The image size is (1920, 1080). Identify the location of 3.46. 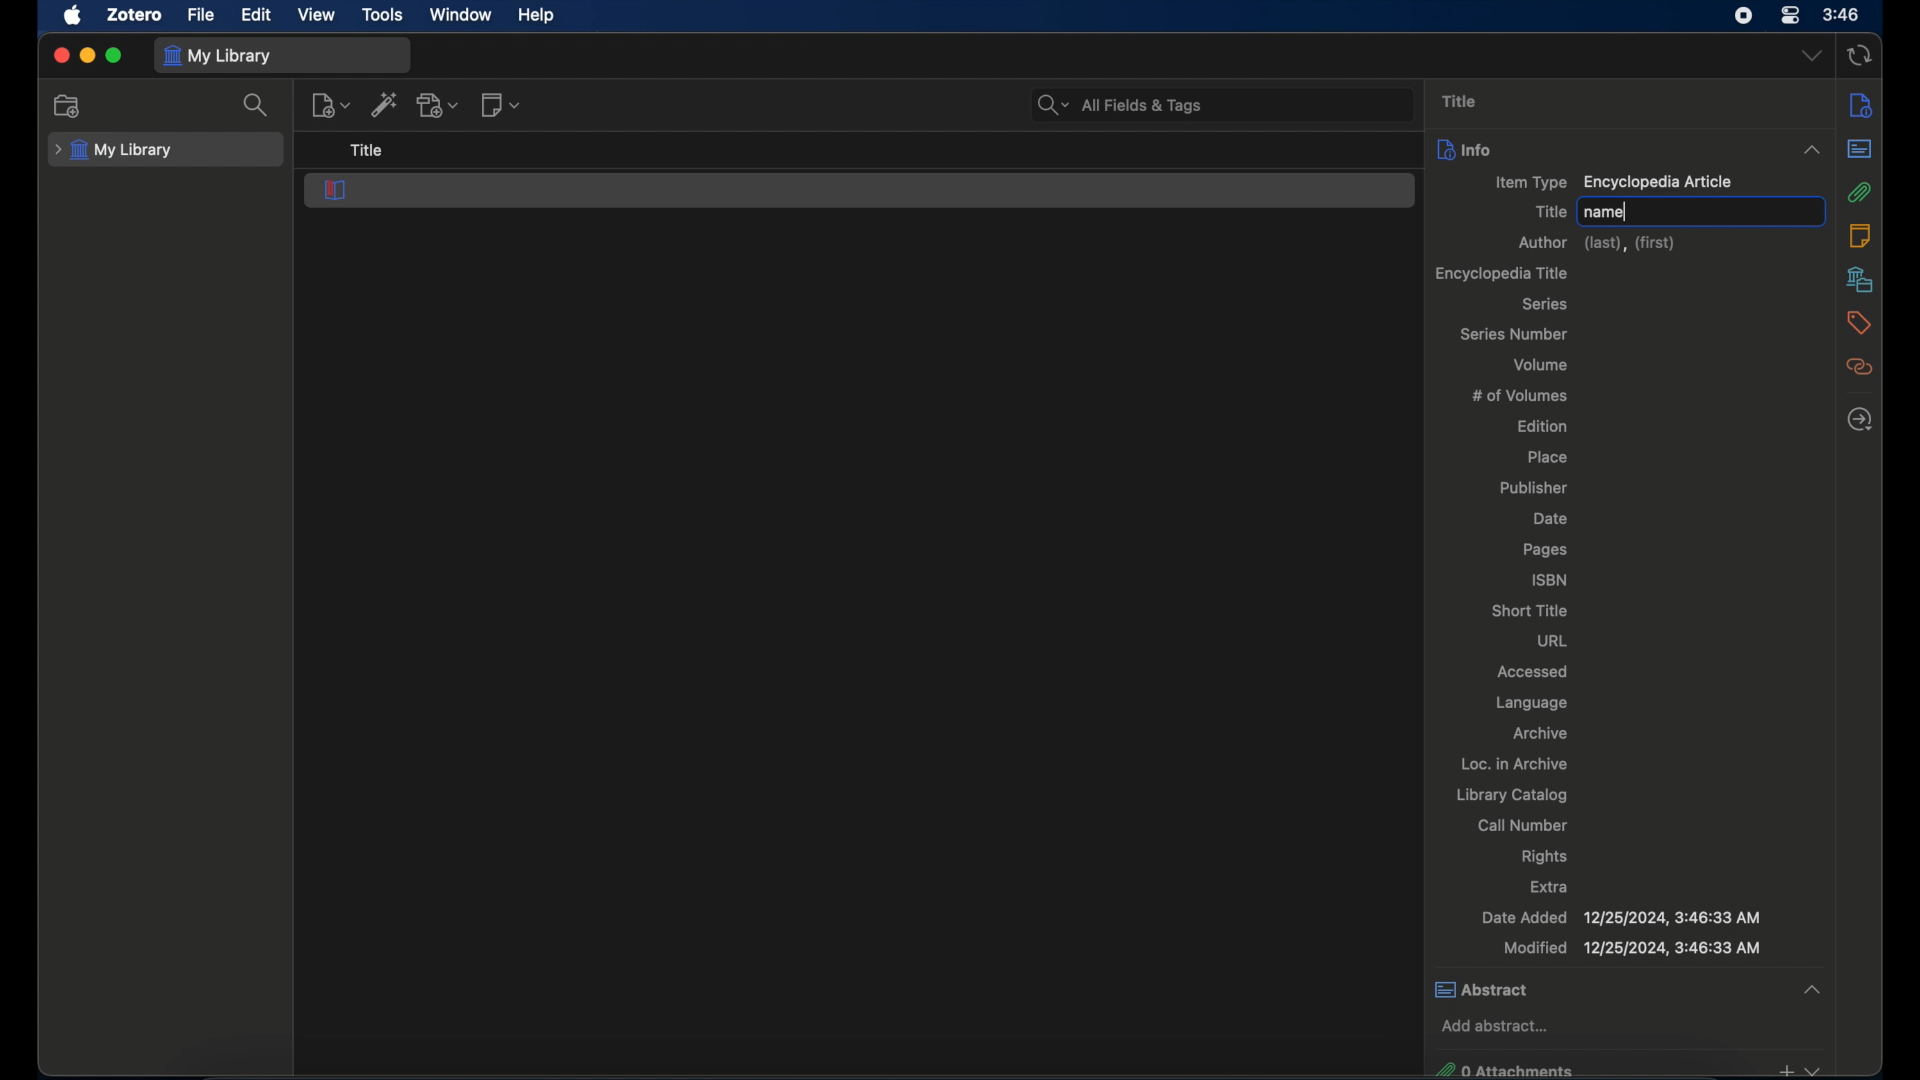
(1842, 15).